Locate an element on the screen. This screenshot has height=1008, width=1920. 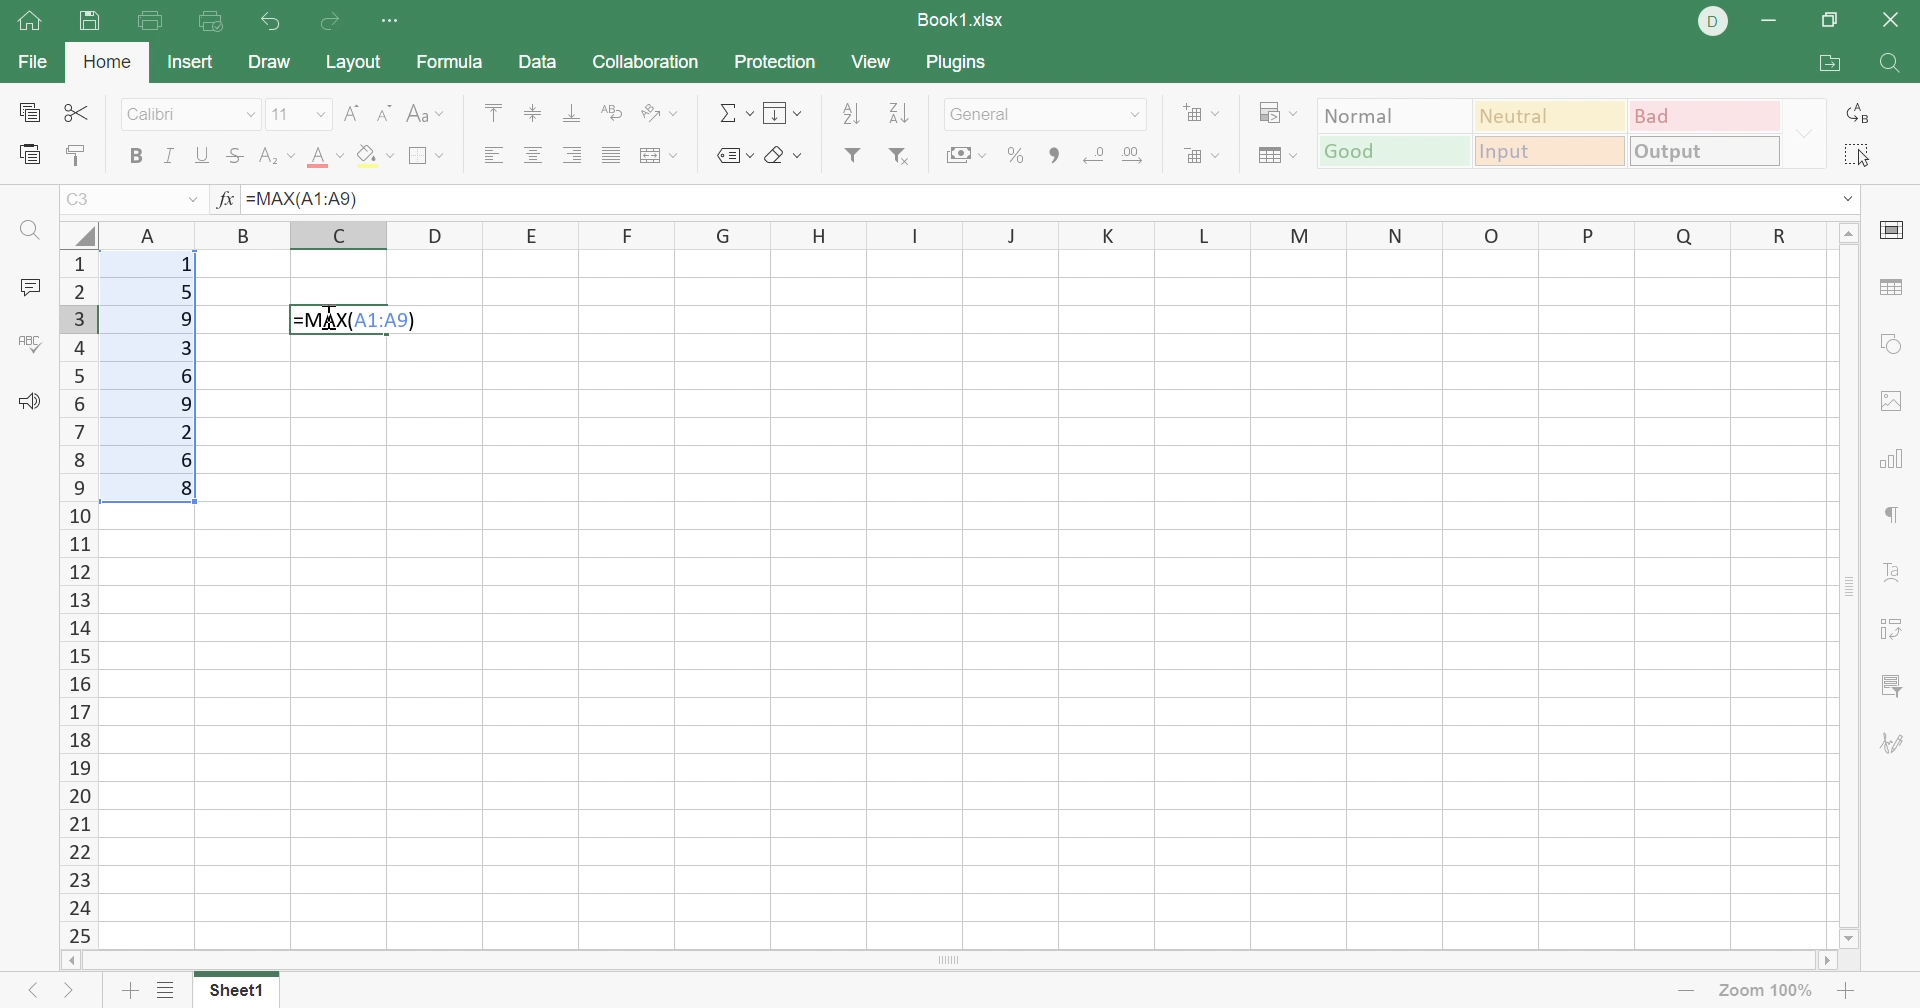
Strikethrough is located at coordinates (236, 155).